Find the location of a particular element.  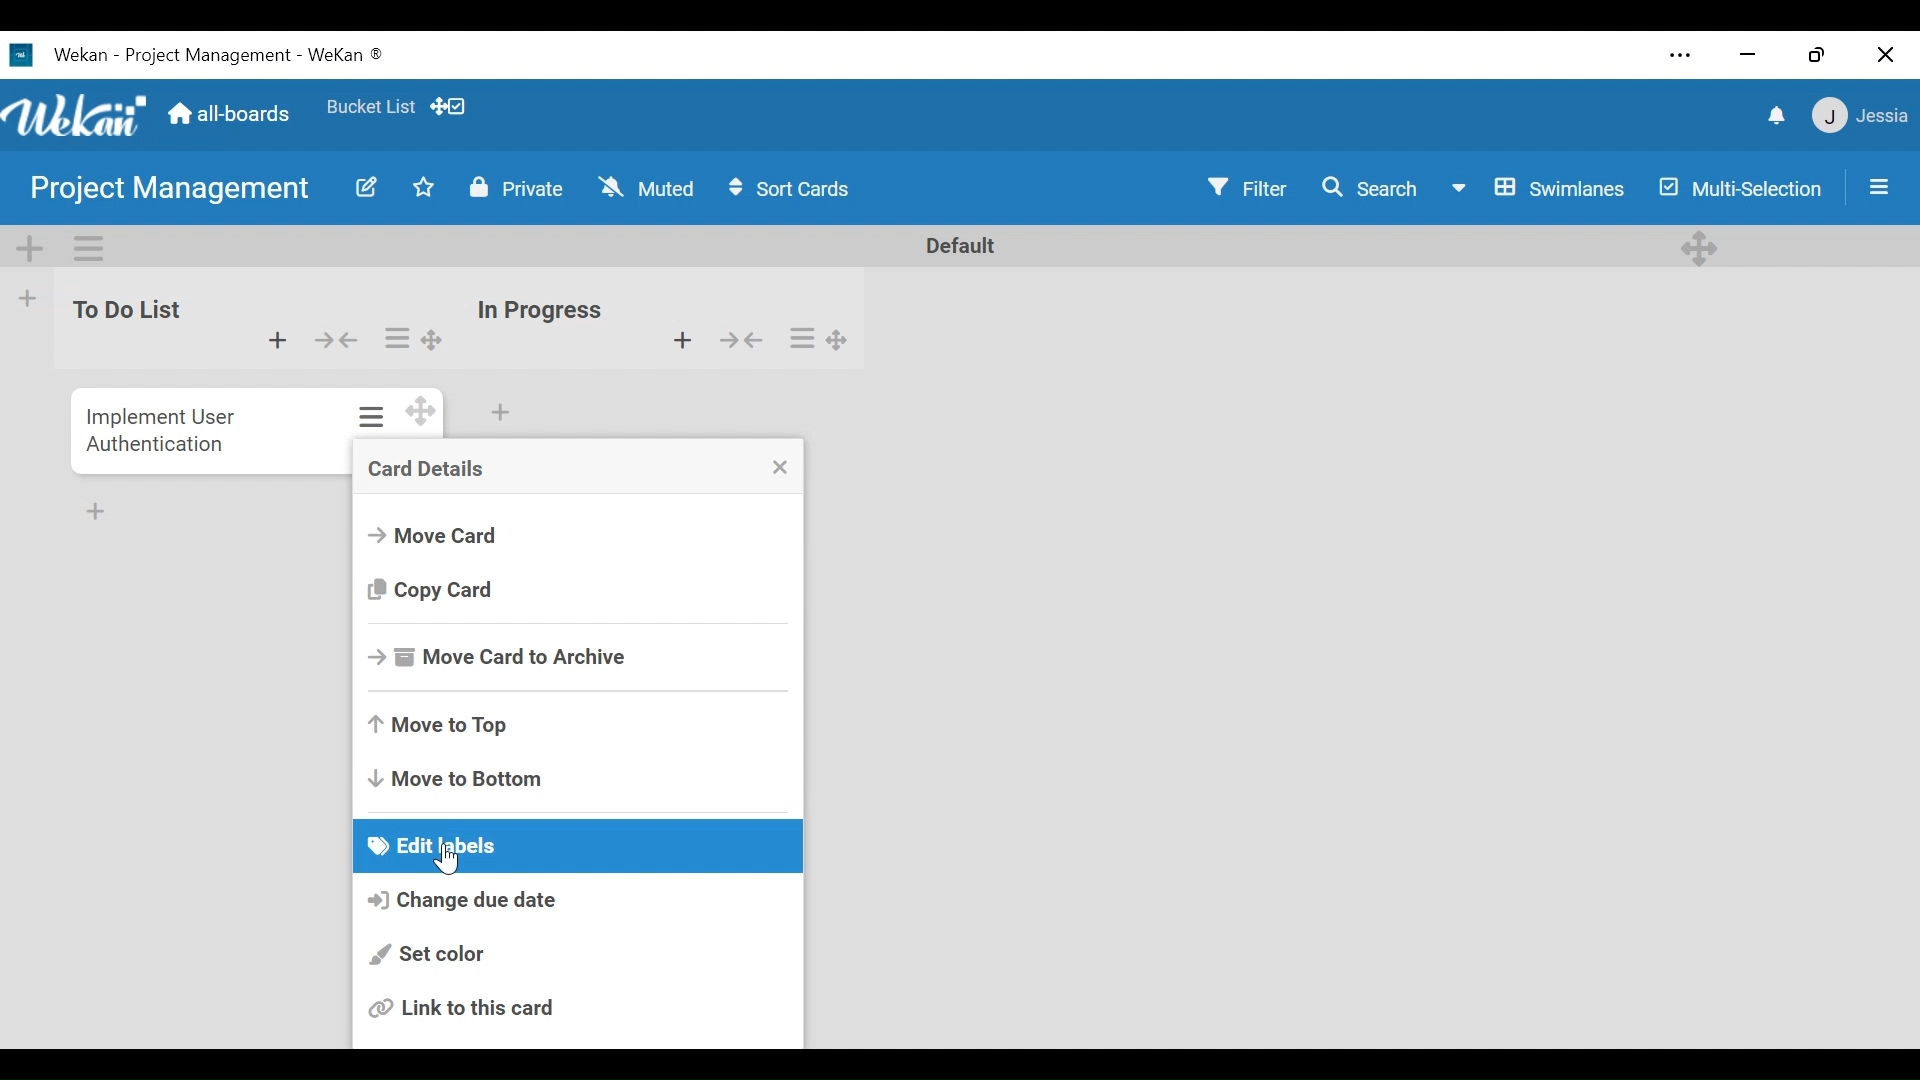

Swimlanes is located at coordinates (1538, 186).